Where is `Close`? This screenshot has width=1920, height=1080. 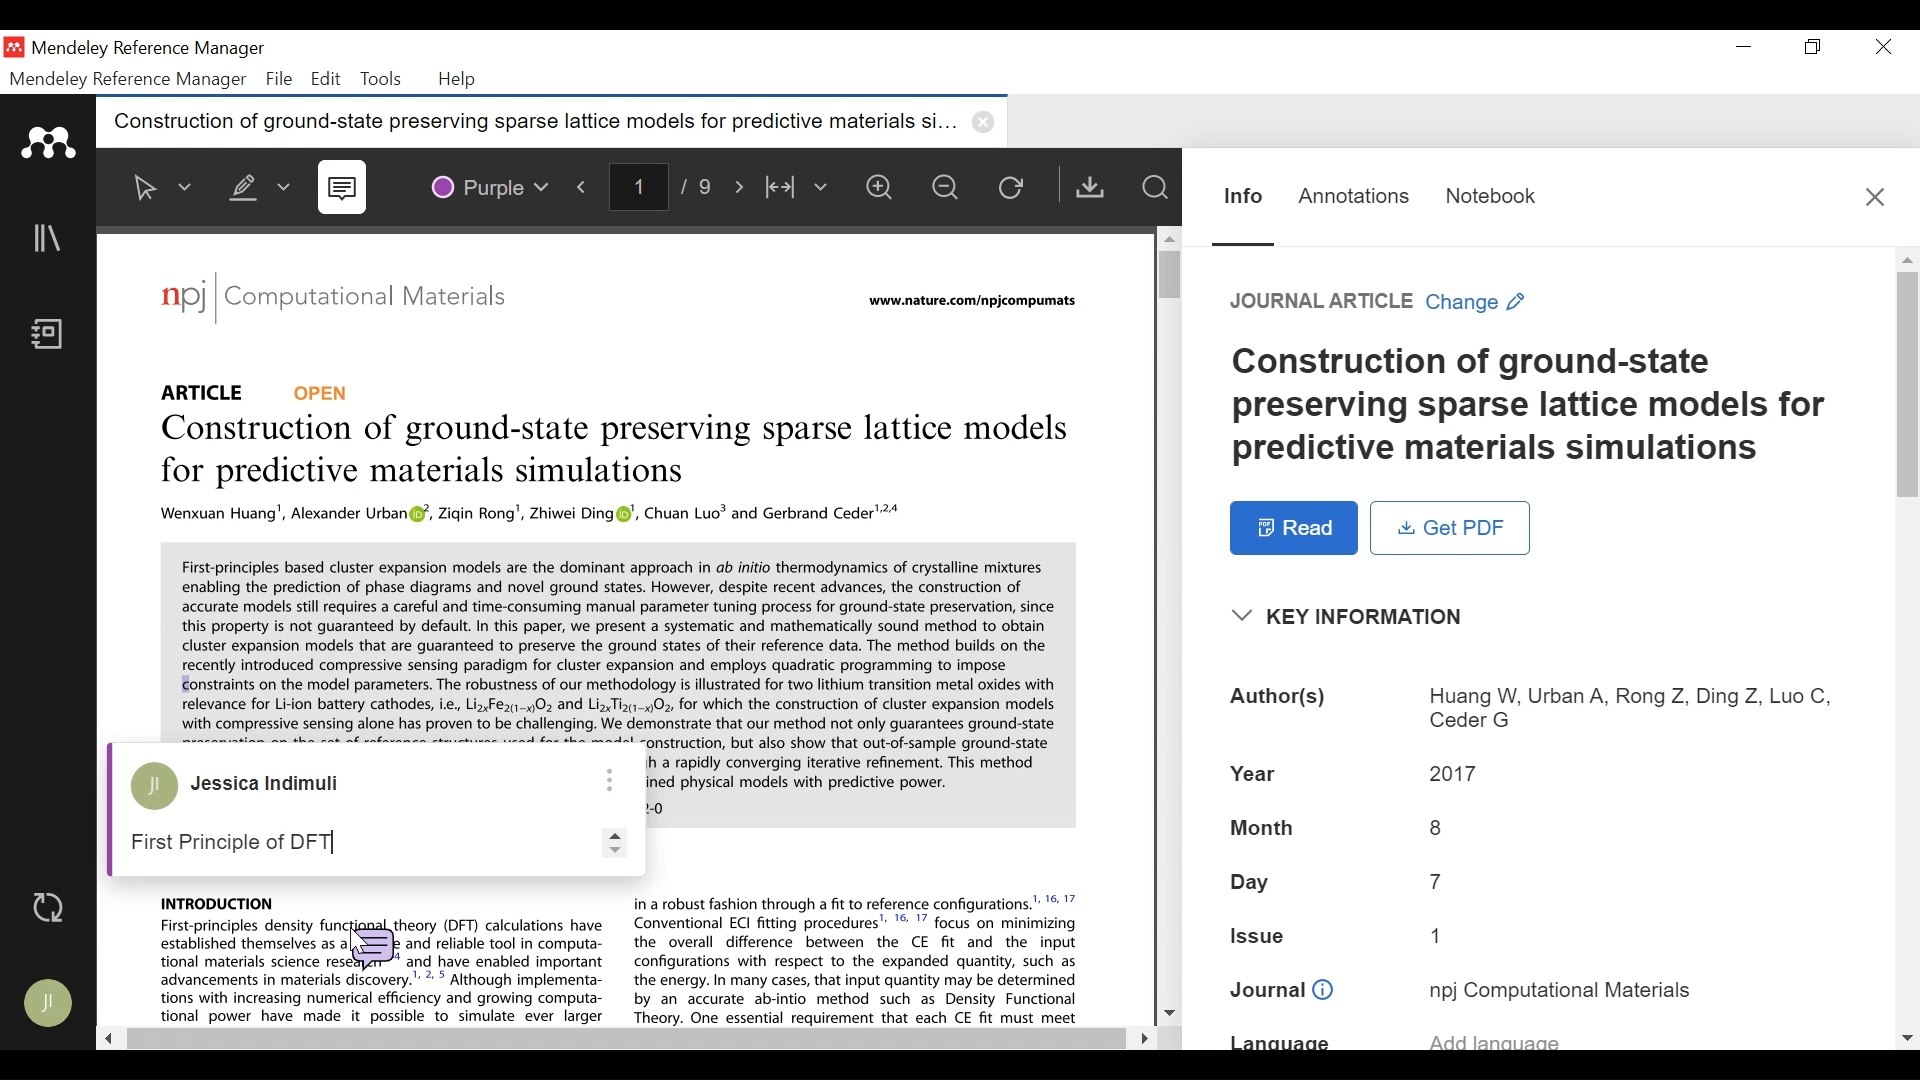 Close is located at coordinates (1885, 48).